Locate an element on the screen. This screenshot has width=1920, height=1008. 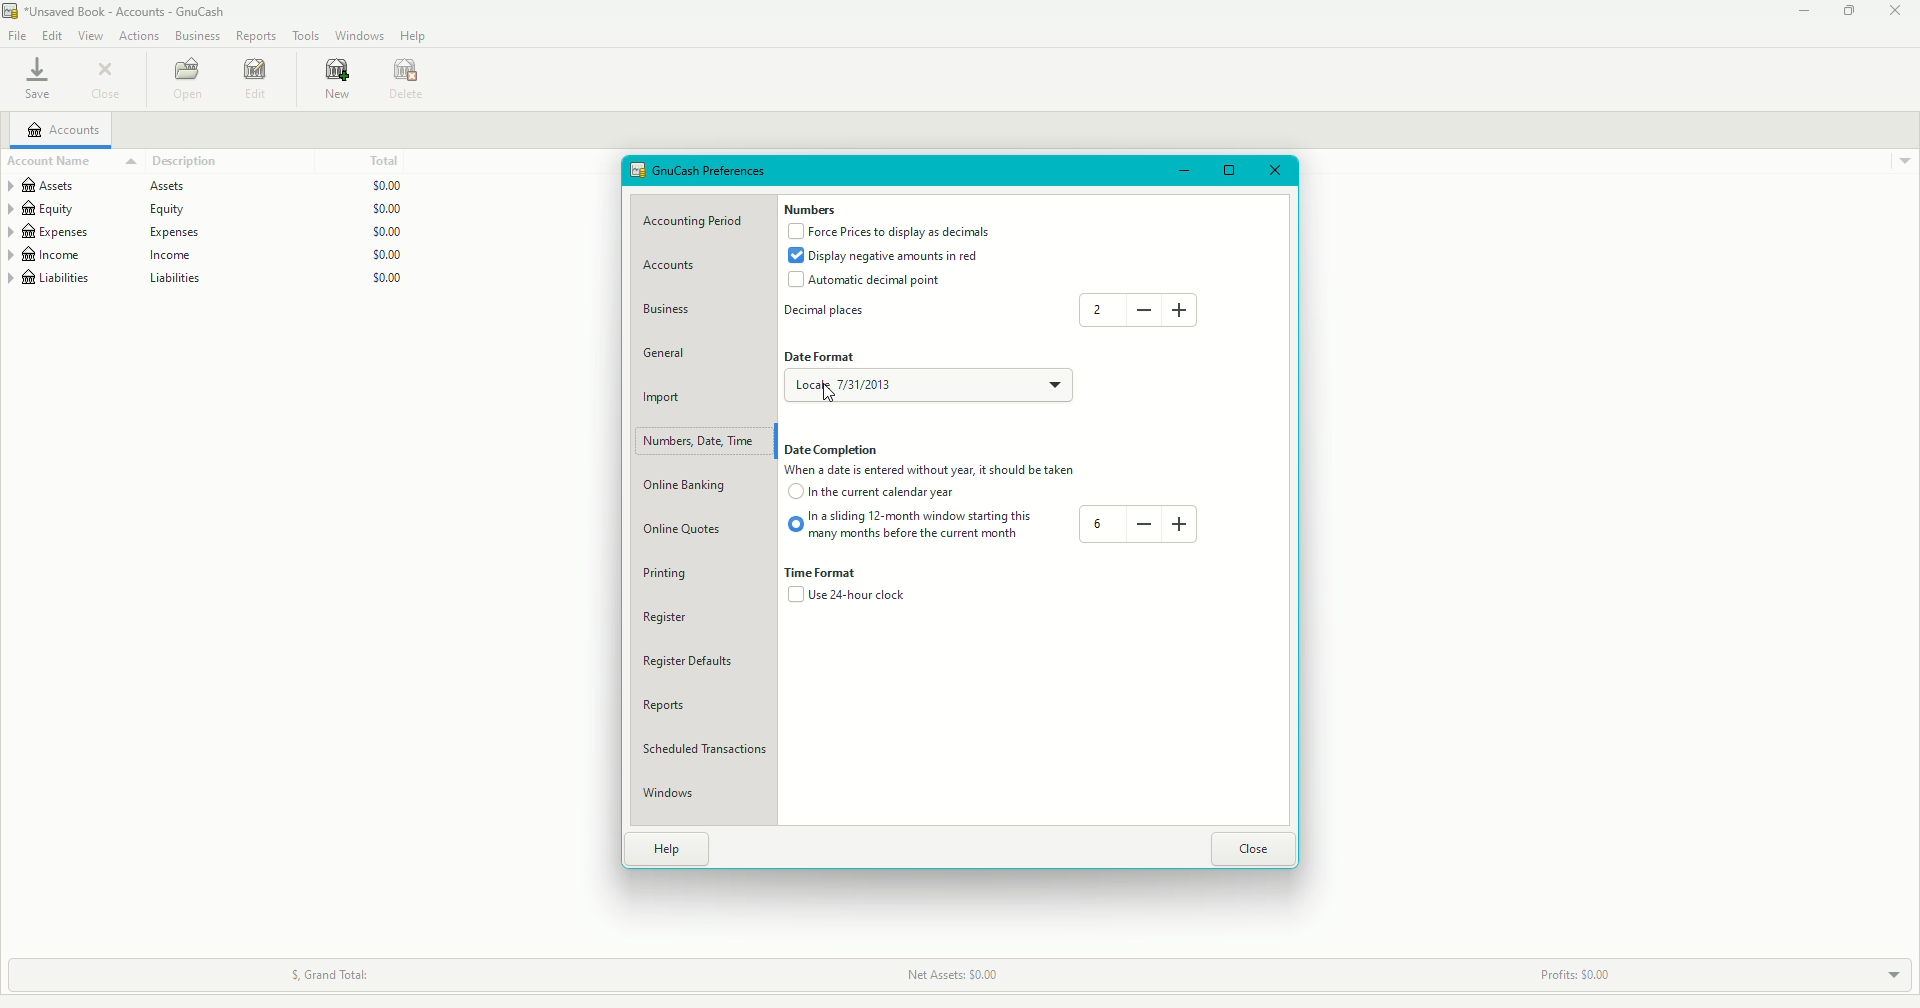
logo is located at coordinates (12, 11).